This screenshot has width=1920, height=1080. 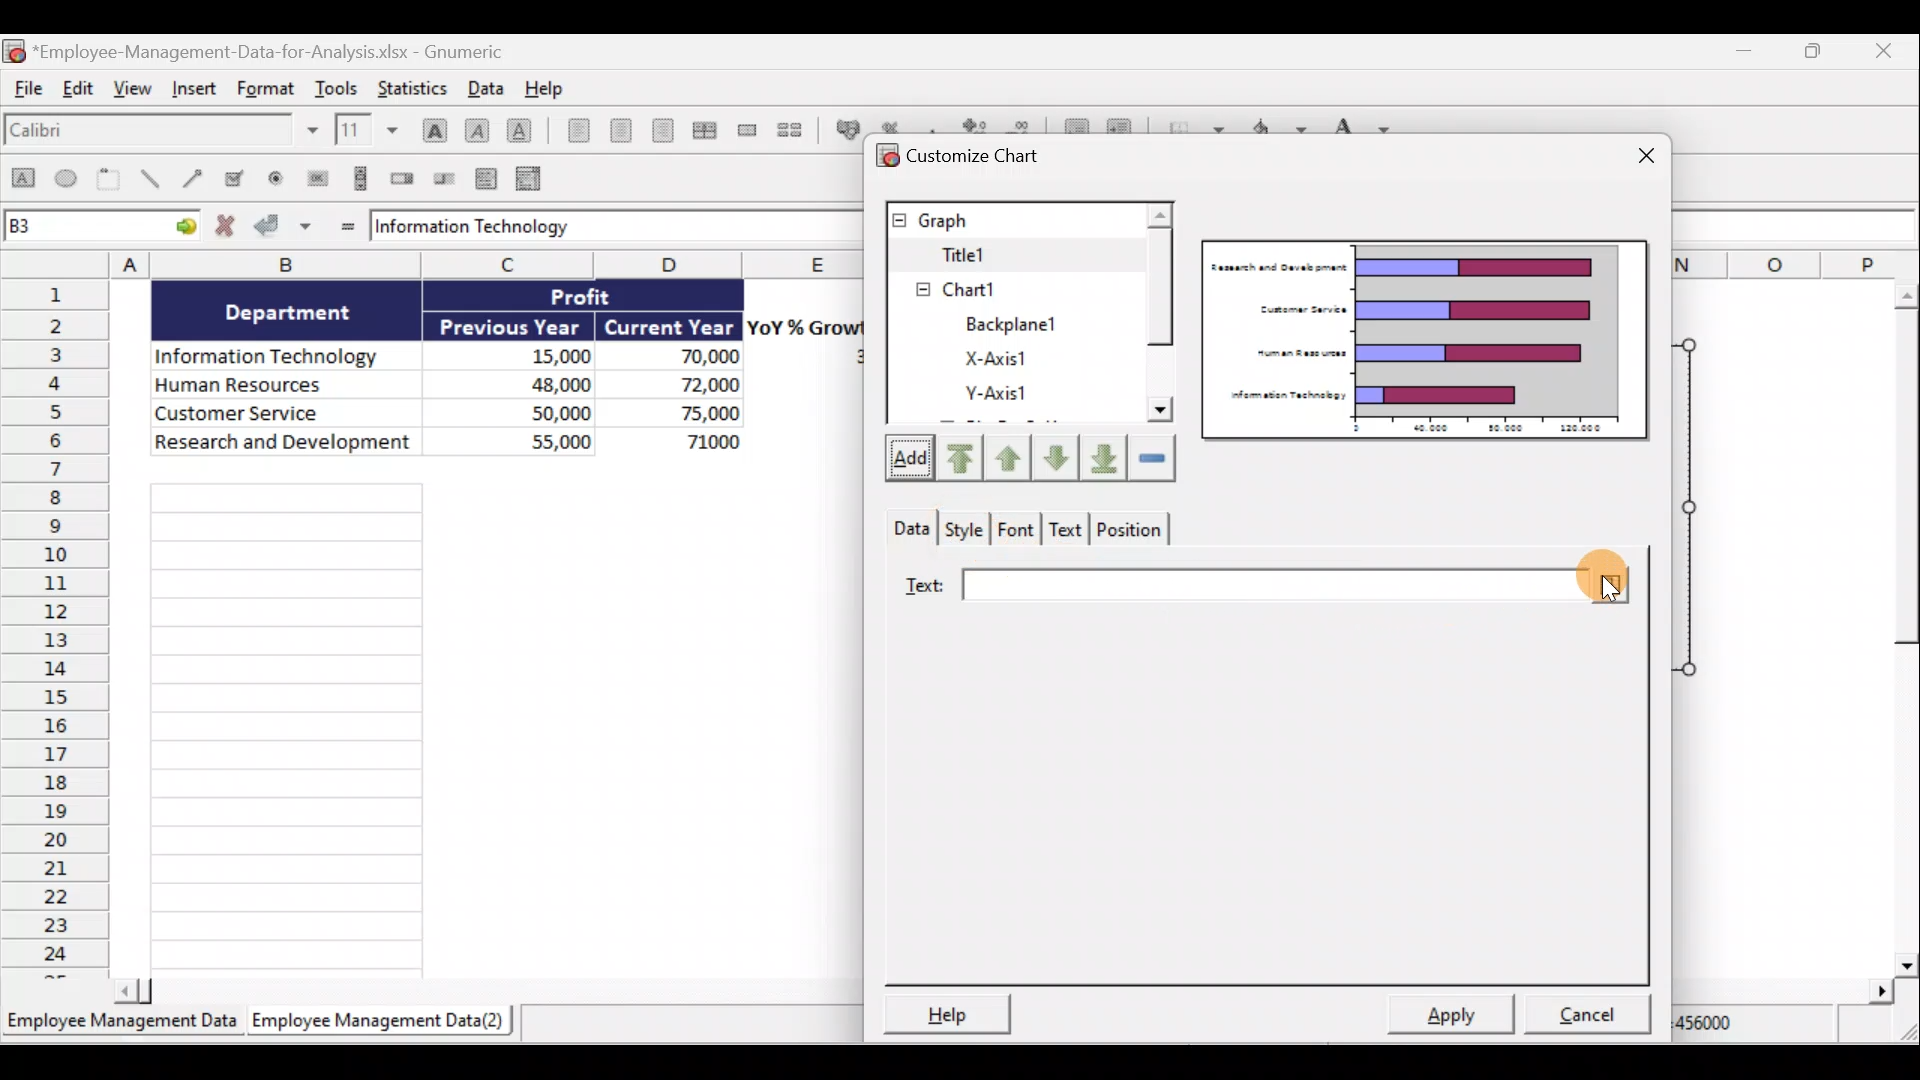 I want to click on Cursor, so click(x=1611, y=589).